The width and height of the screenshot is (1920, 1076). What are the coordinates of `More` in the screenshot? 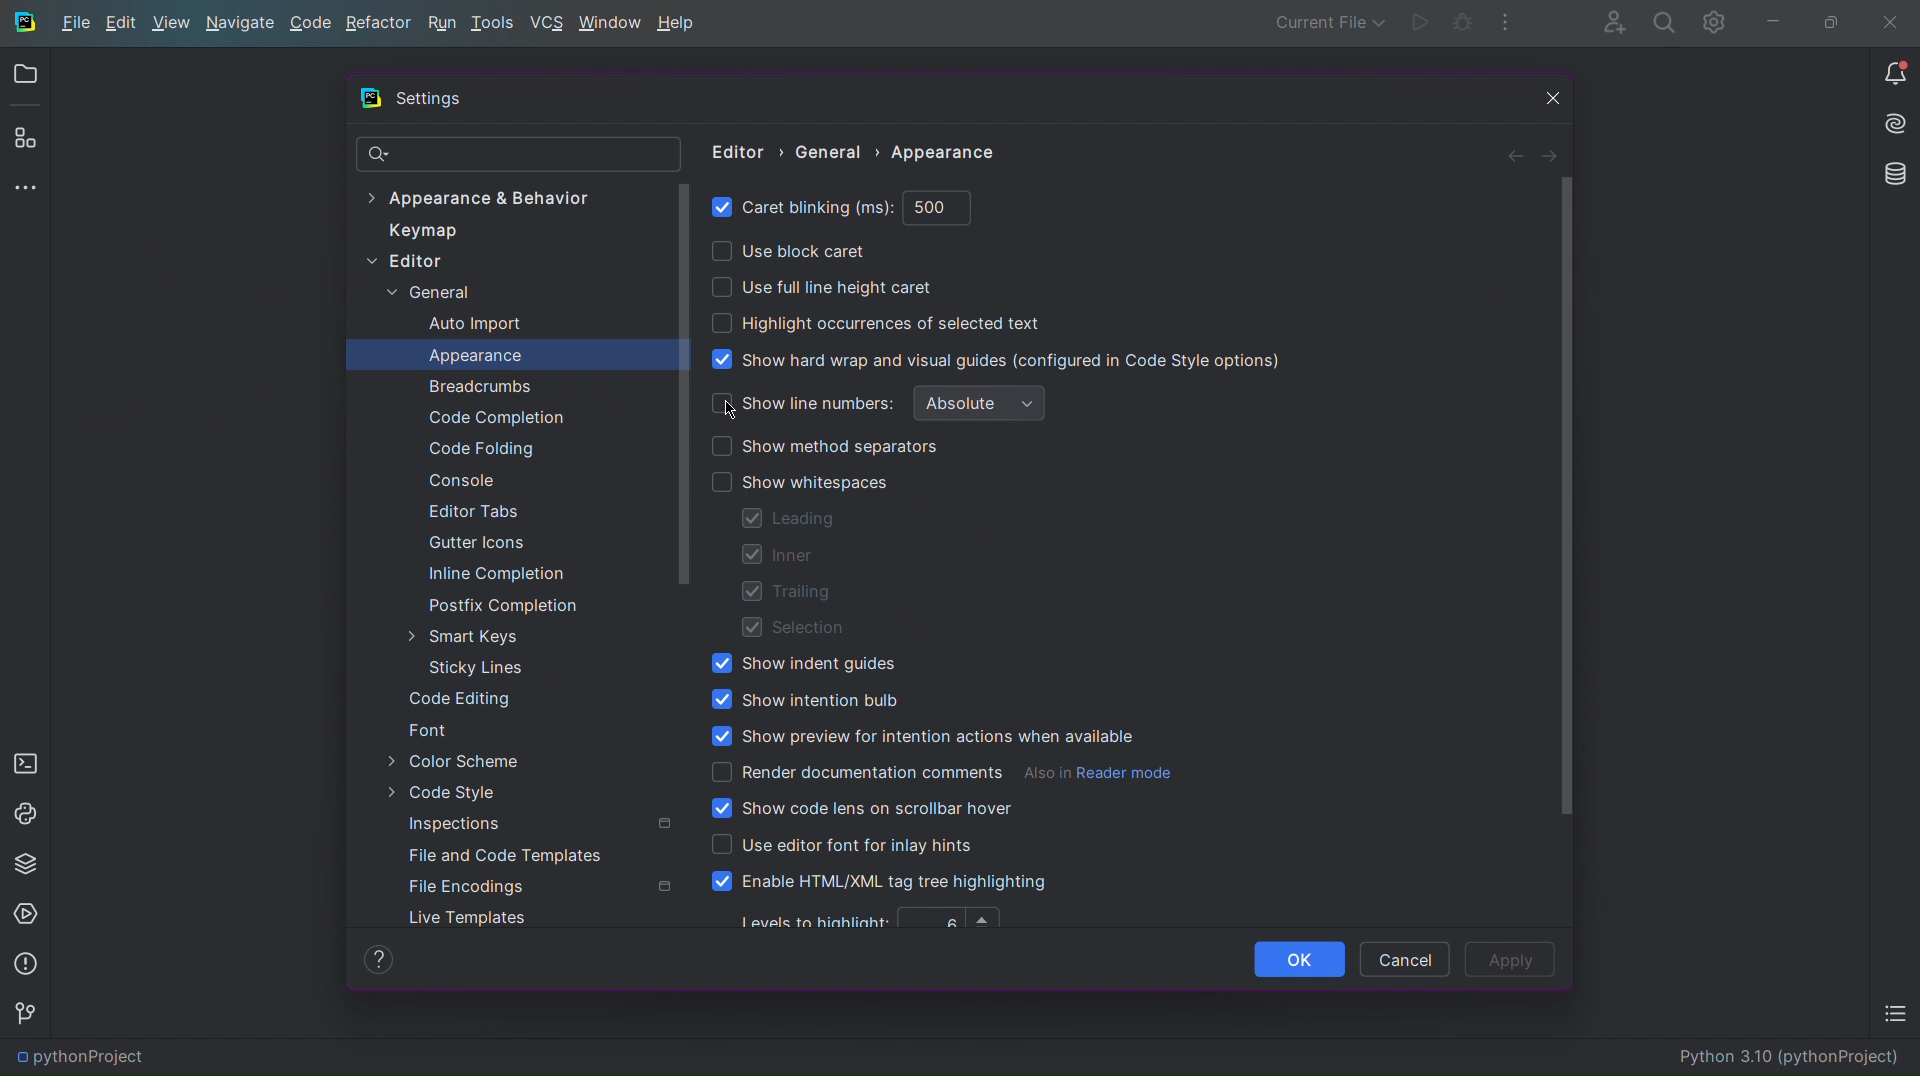 It's located at (28, 189).